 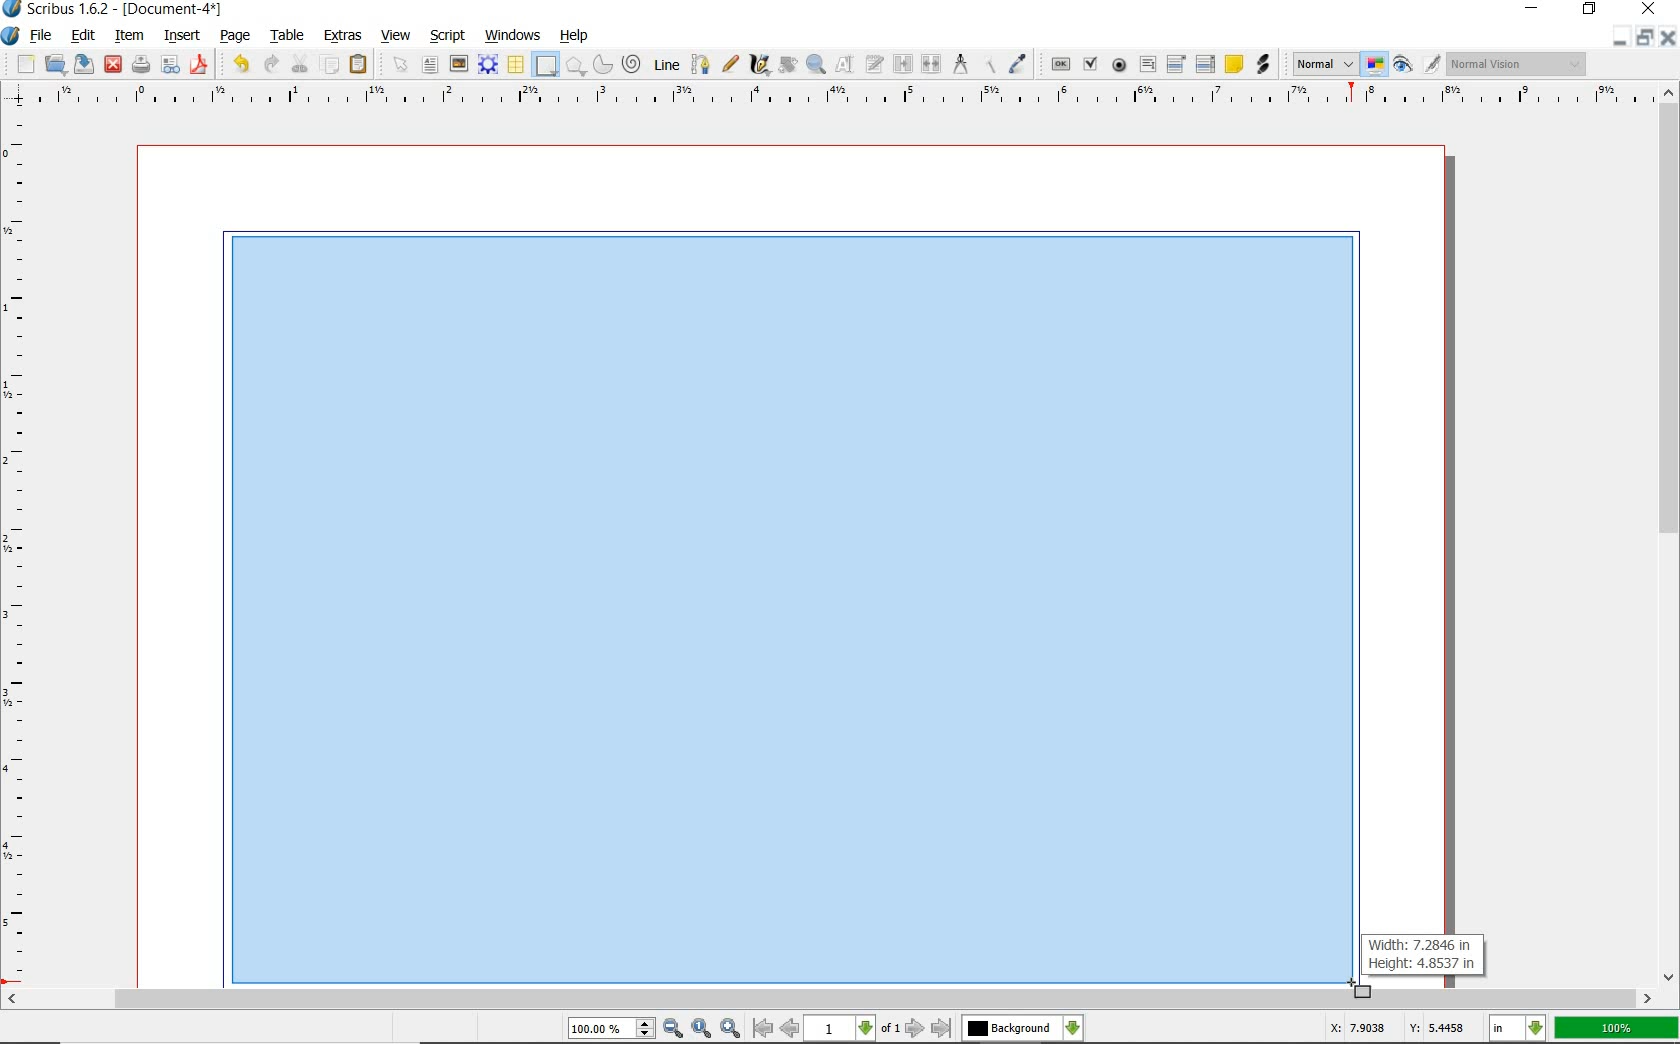 I want to click on scrollbar, so click(x=830, y=998).